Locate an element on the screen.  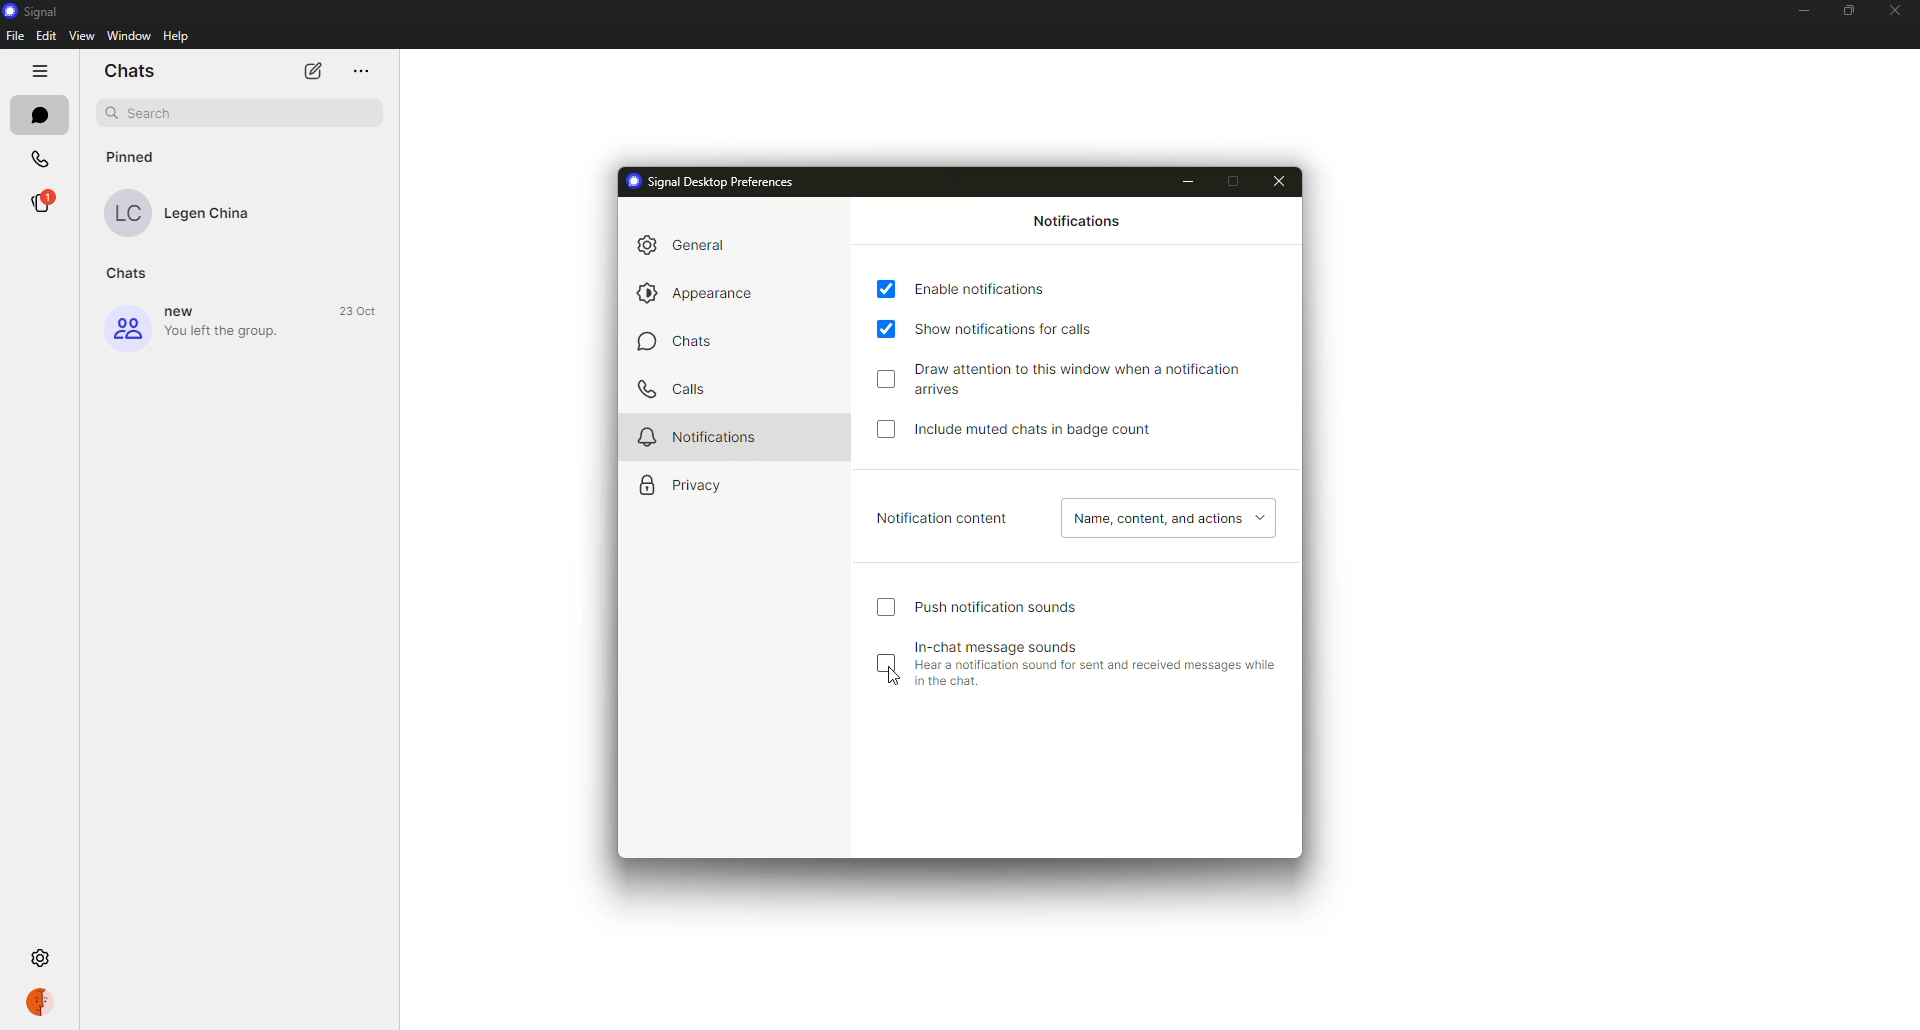
tap to select is located at coordinates (885, 330).